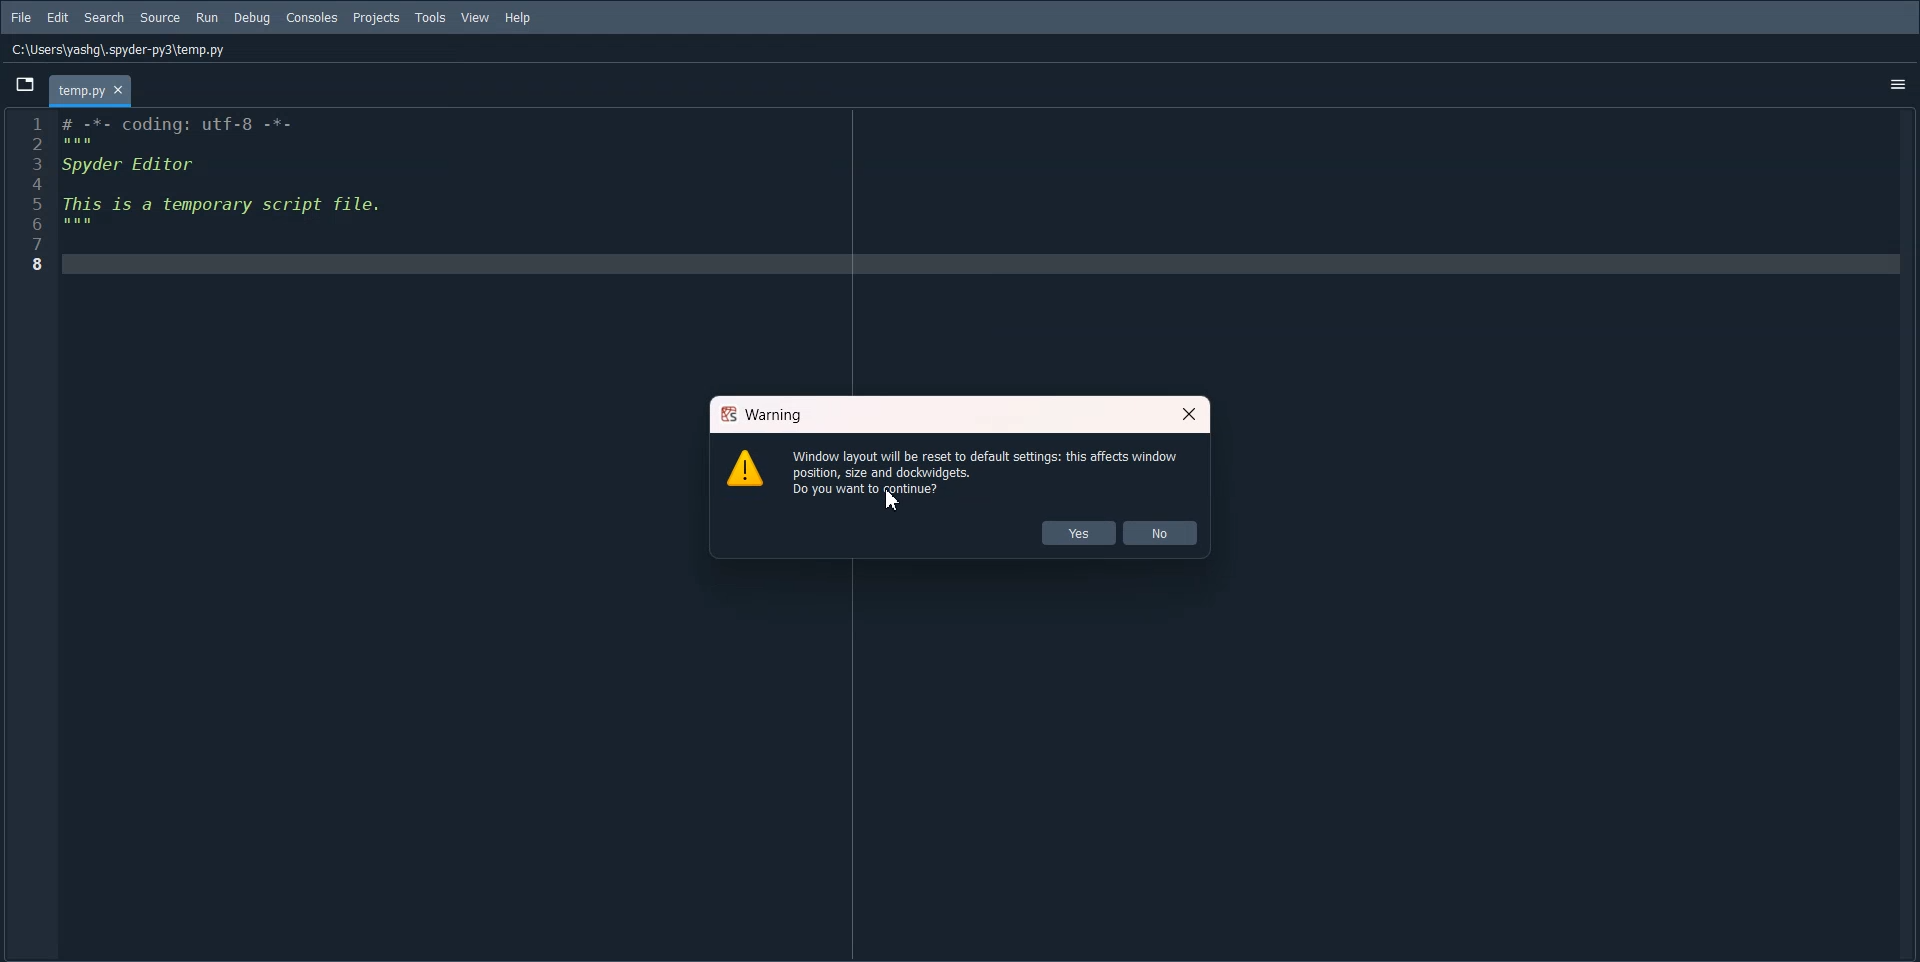 The height and width of the screenshot is (962, 1920). What do you see at coordinates (251, 18) in the screenshot?
I see `Debug` at bounding box center [251, 18].